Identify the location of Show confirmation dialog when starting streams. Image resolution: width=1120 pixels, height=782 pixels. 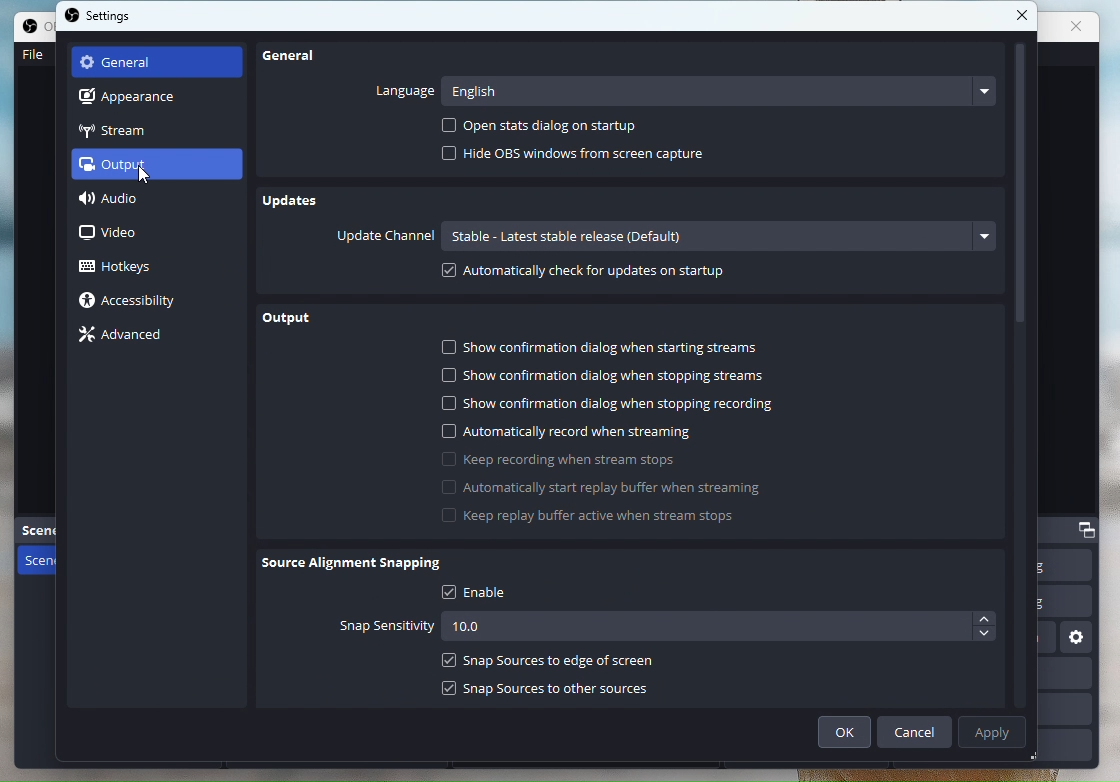
(606, 345).